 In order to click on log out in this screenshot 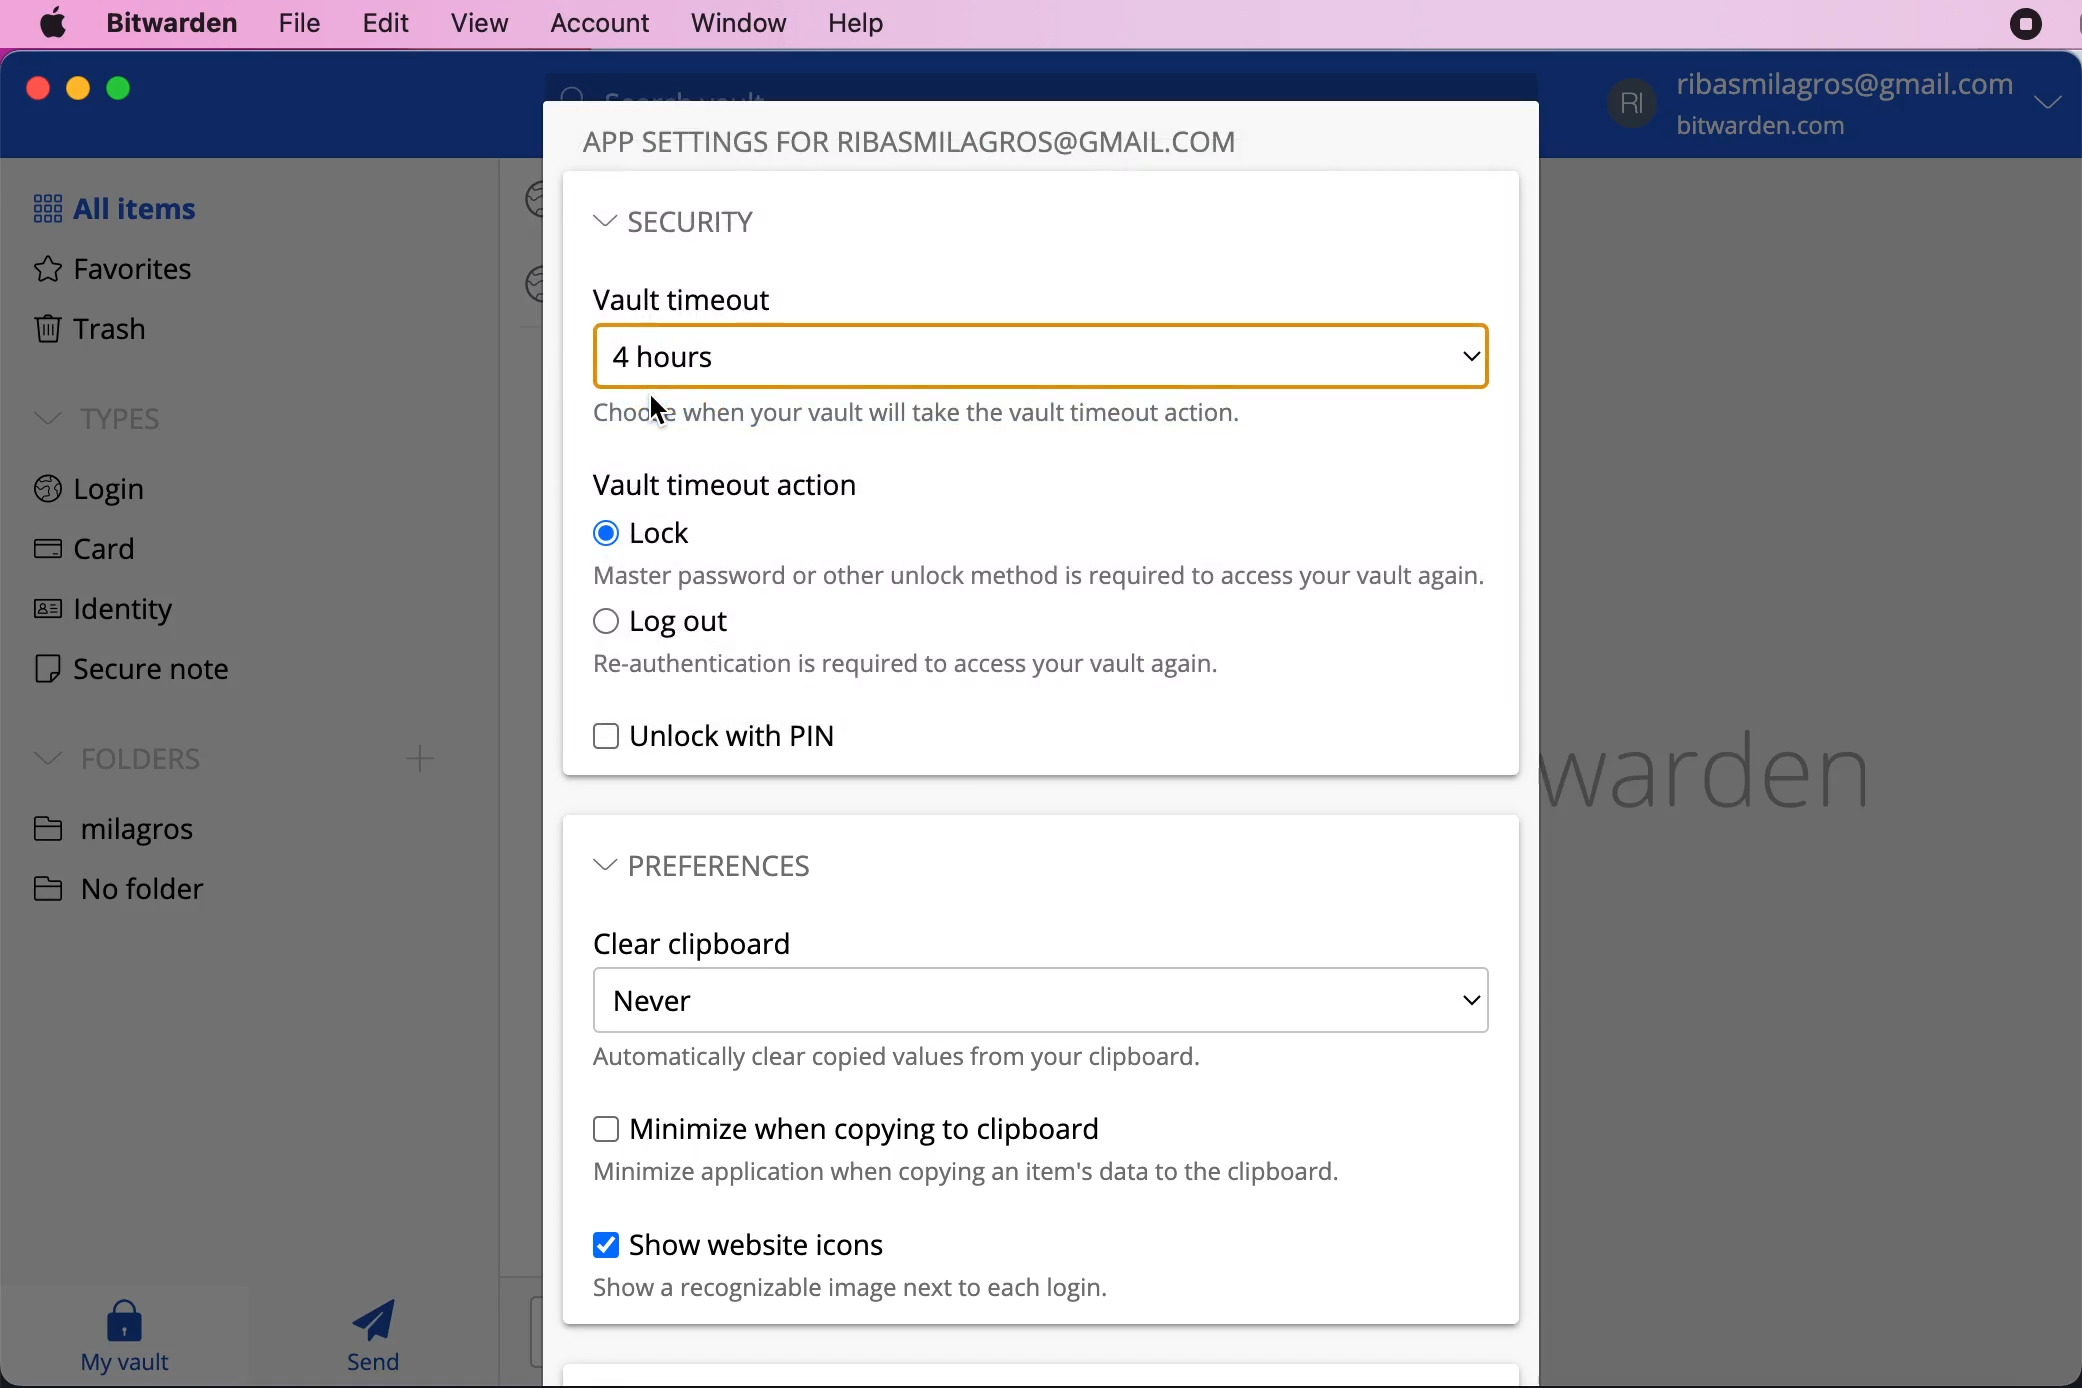, I will do `click(907, 642)`.